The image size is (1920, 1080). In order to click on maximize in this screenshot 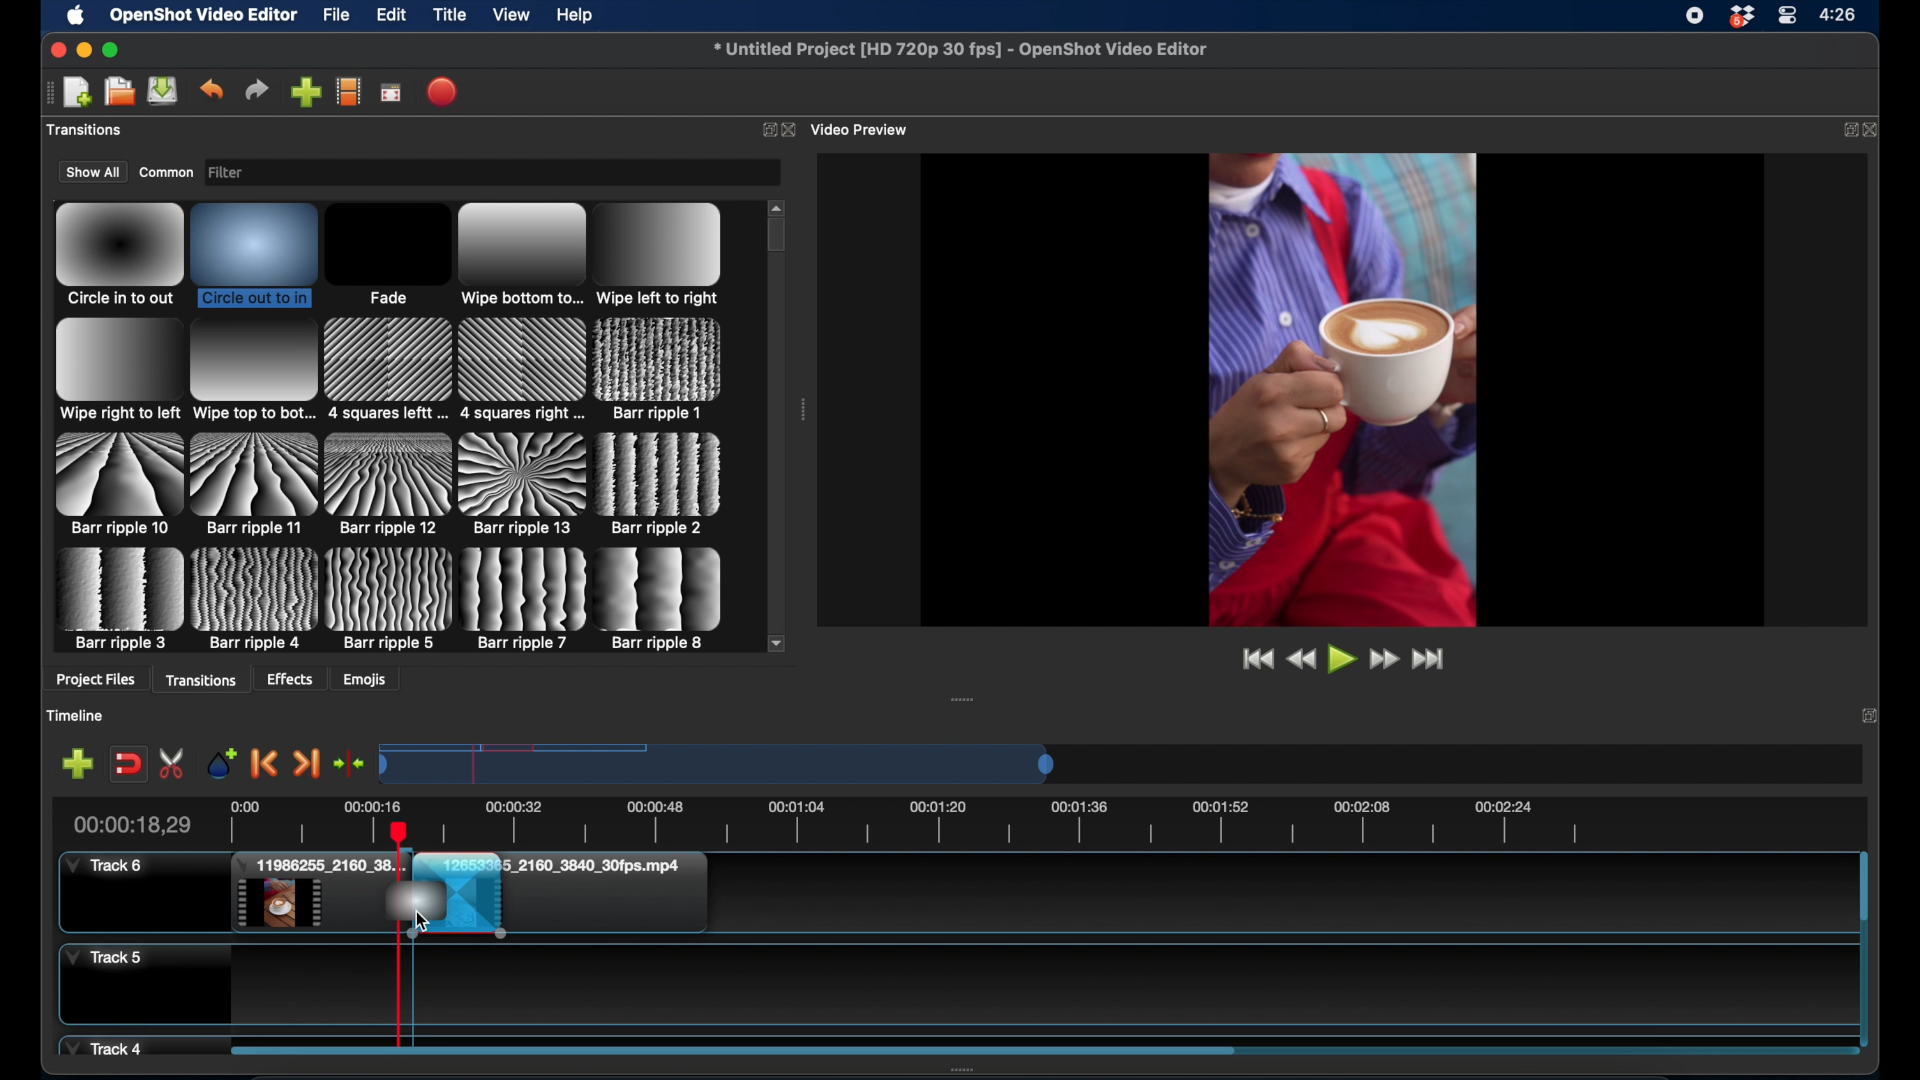, I will do `click(111, 50)`.